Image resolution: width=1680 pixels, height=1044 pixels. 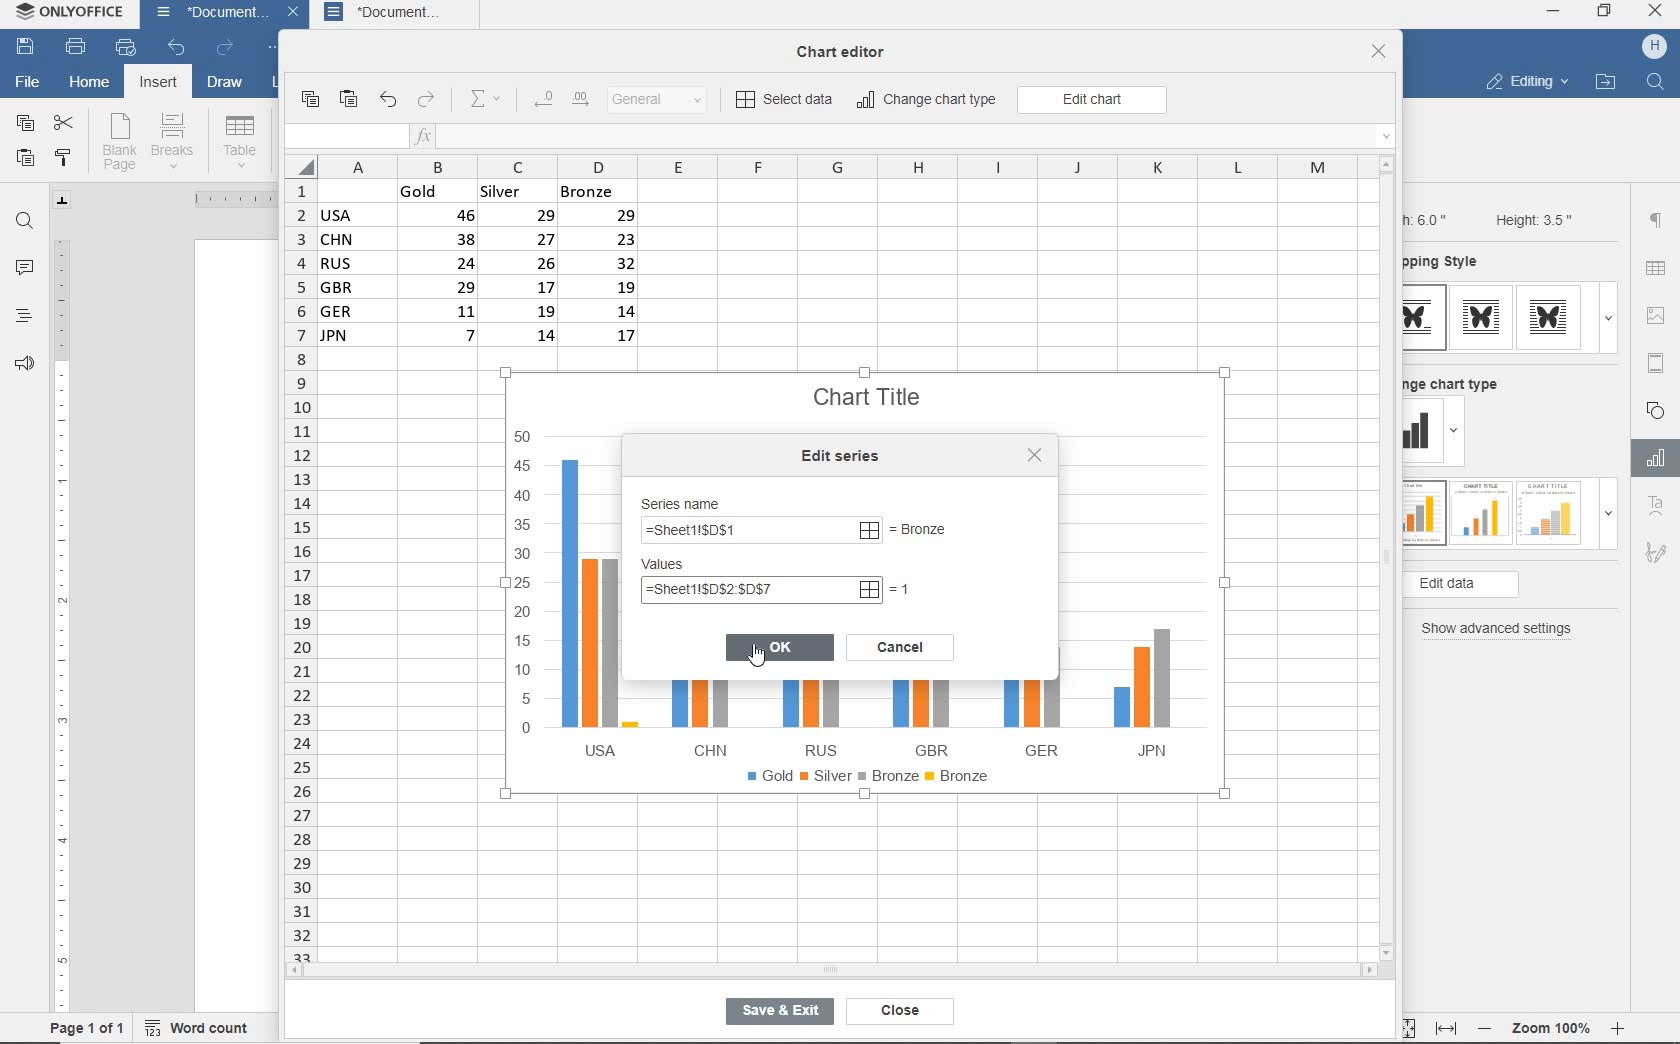 I want to click on lose, so click(x=1034, y=455).